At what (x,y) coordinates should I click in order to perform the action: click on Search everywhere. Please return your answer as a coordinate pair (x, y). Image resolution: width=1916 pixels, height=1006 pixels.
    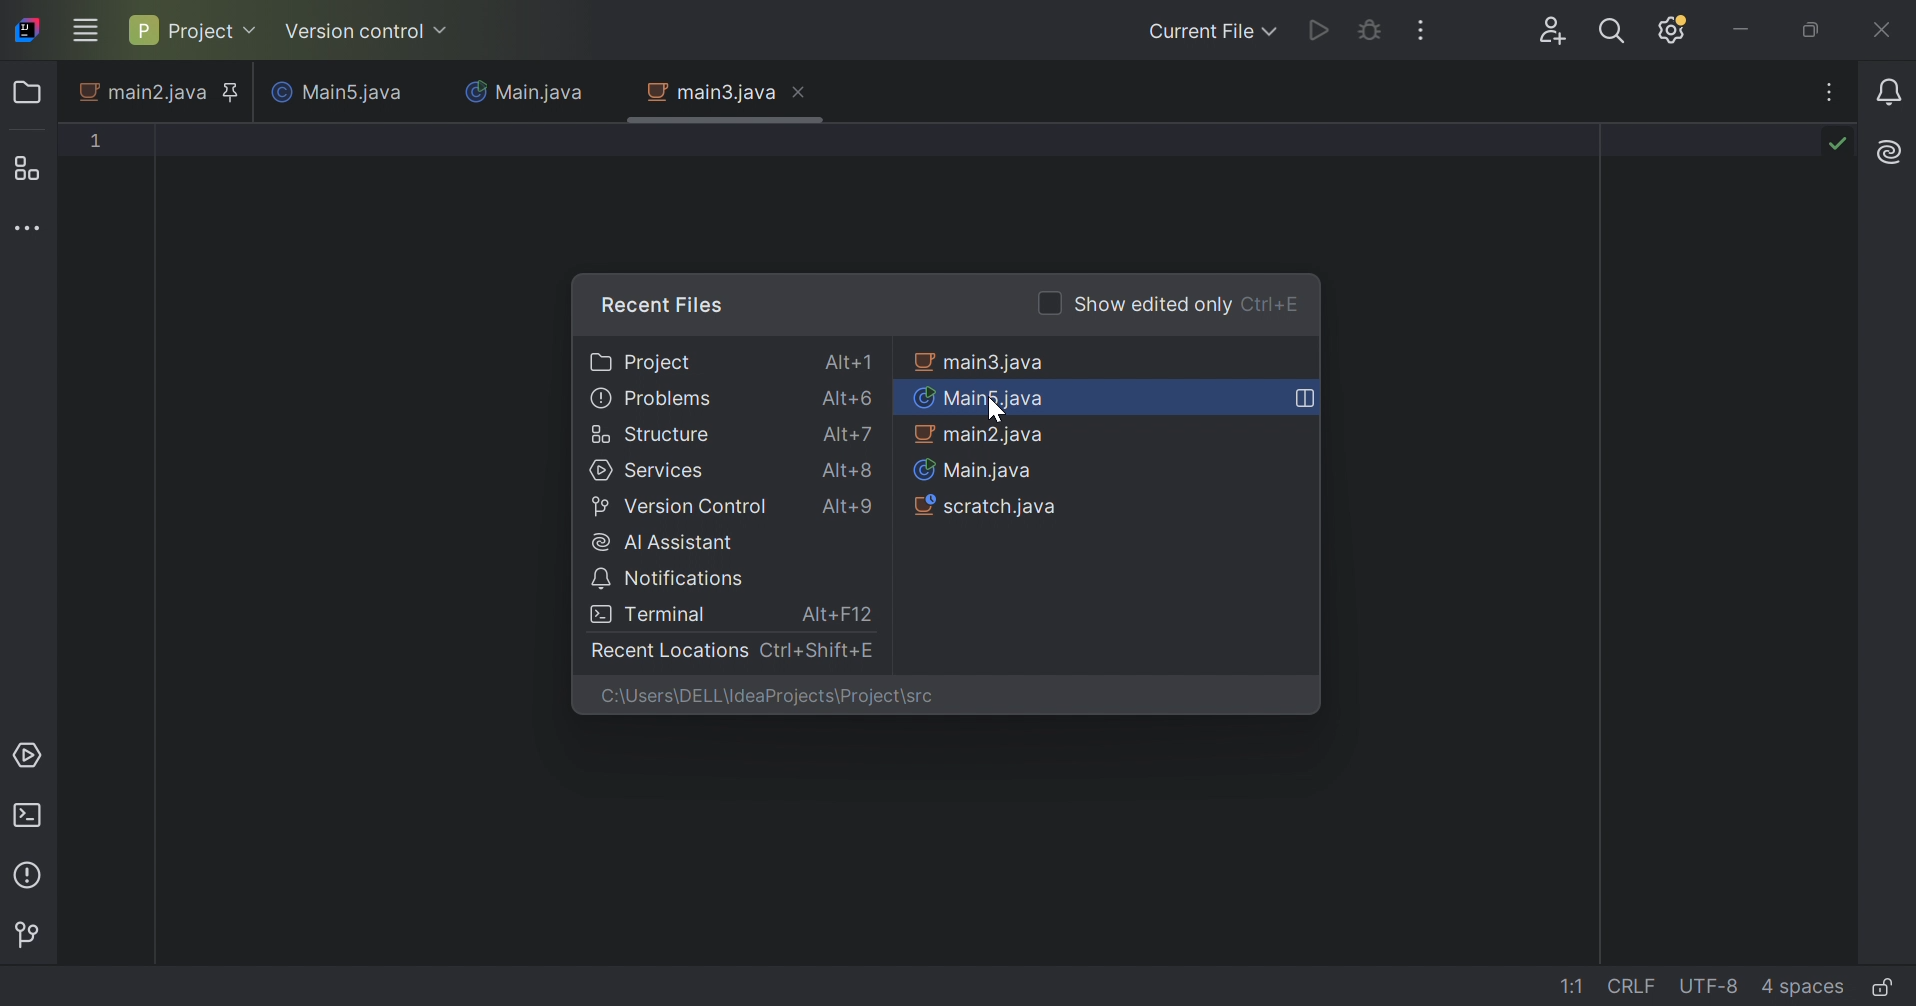
    Looking at the image, I should click on (1613, 31).